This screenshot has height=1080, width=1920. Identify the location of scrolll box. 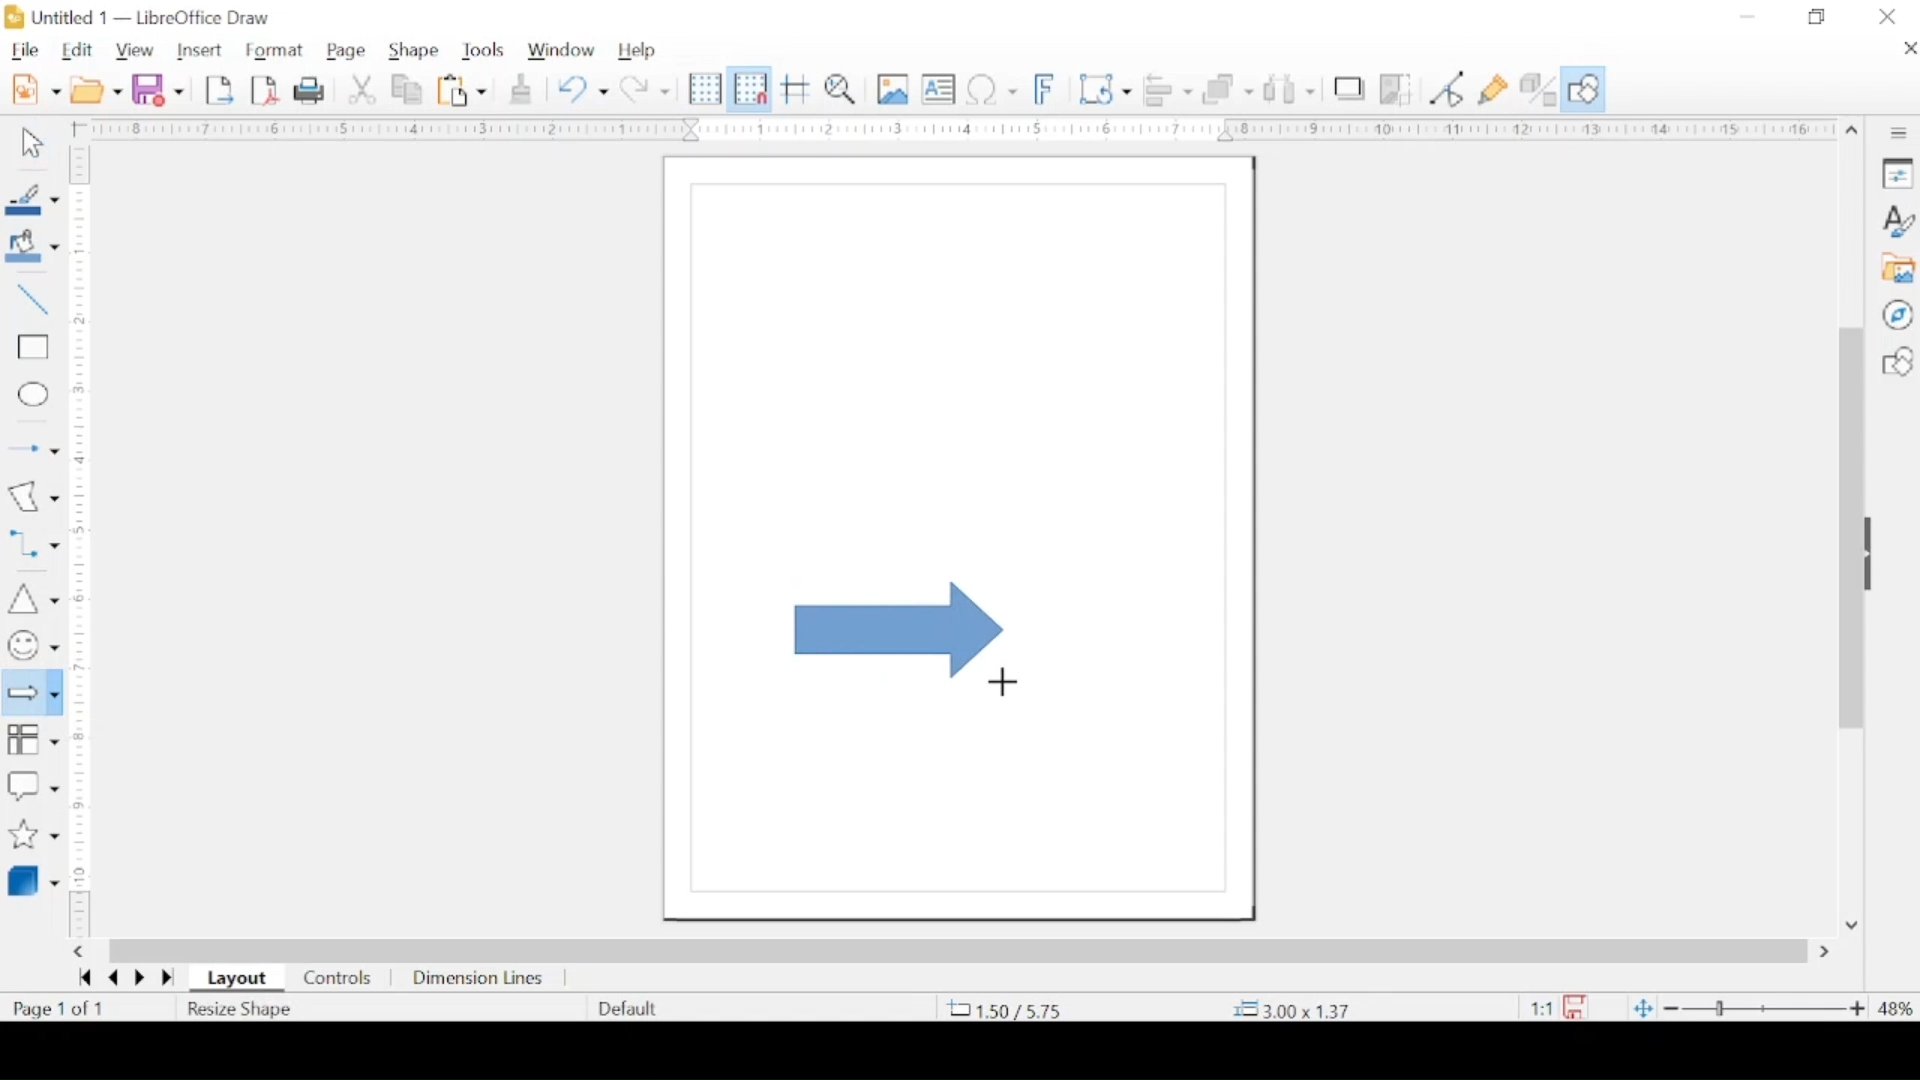
(1848, 526).